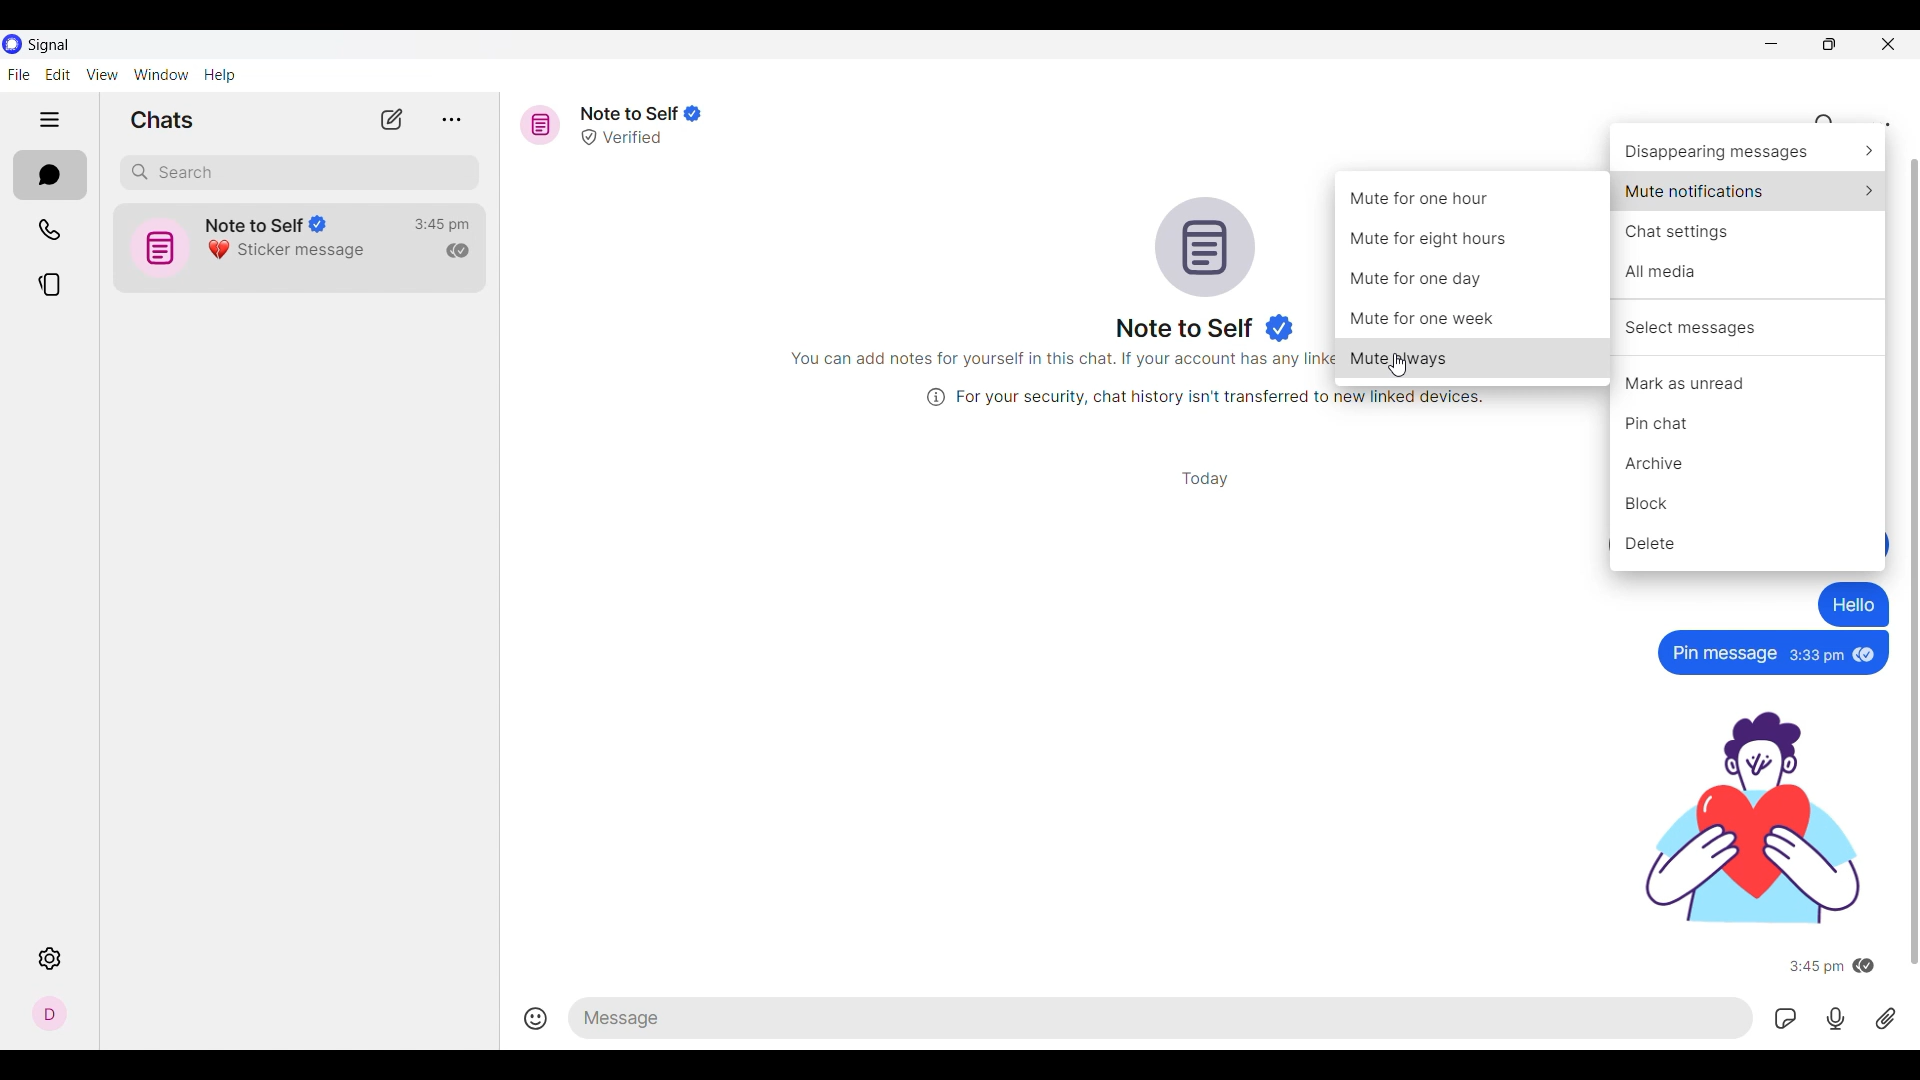  I want to click on Show/Hide left side pane, so click(49, 119).